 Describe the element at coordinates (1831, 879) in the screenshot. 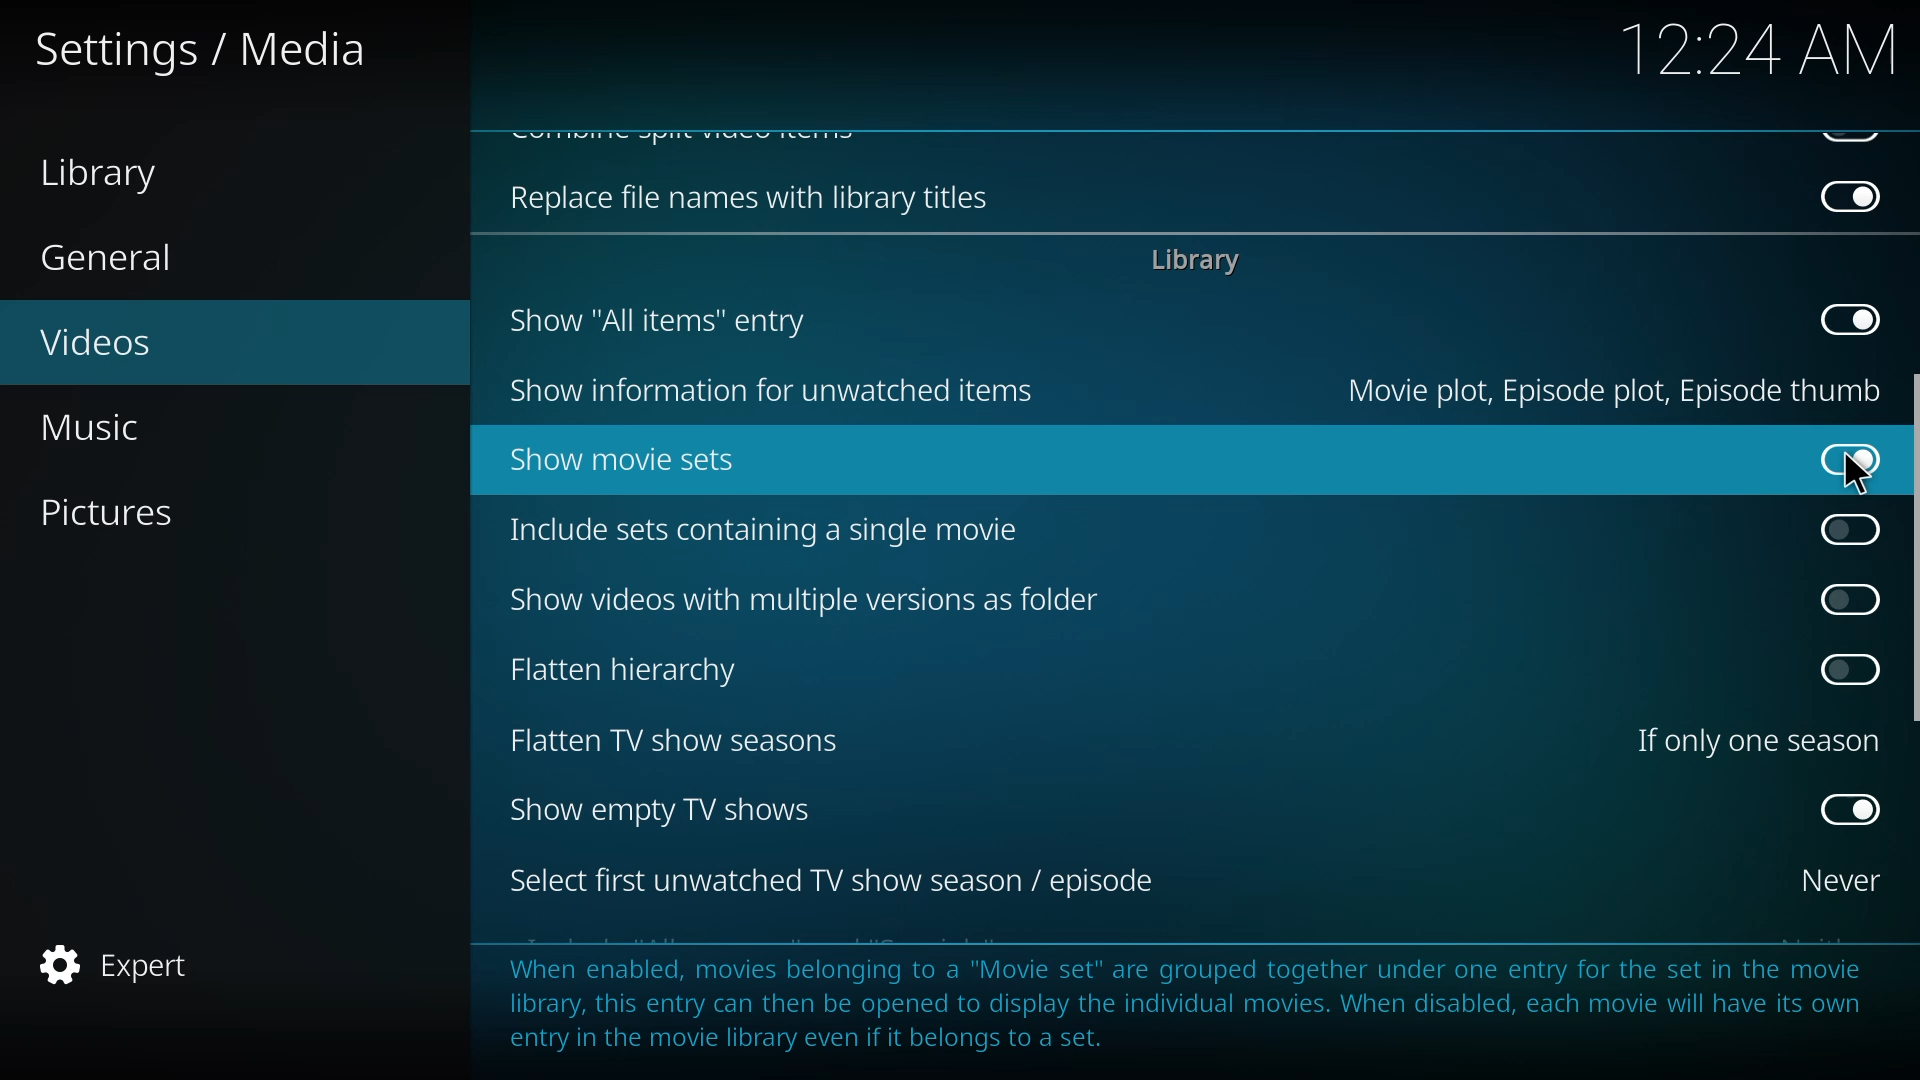

I see `never` at that location.